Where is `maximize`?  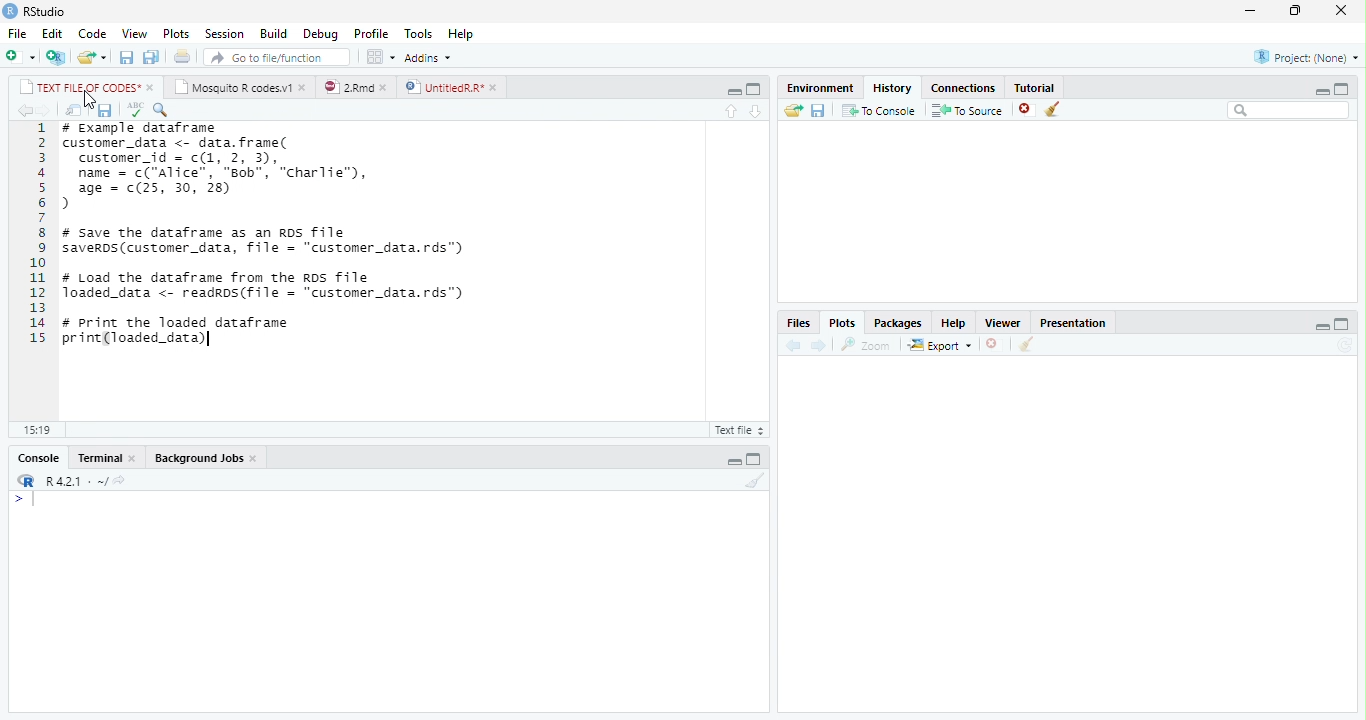 maximize is located at coordinates (753, 89).